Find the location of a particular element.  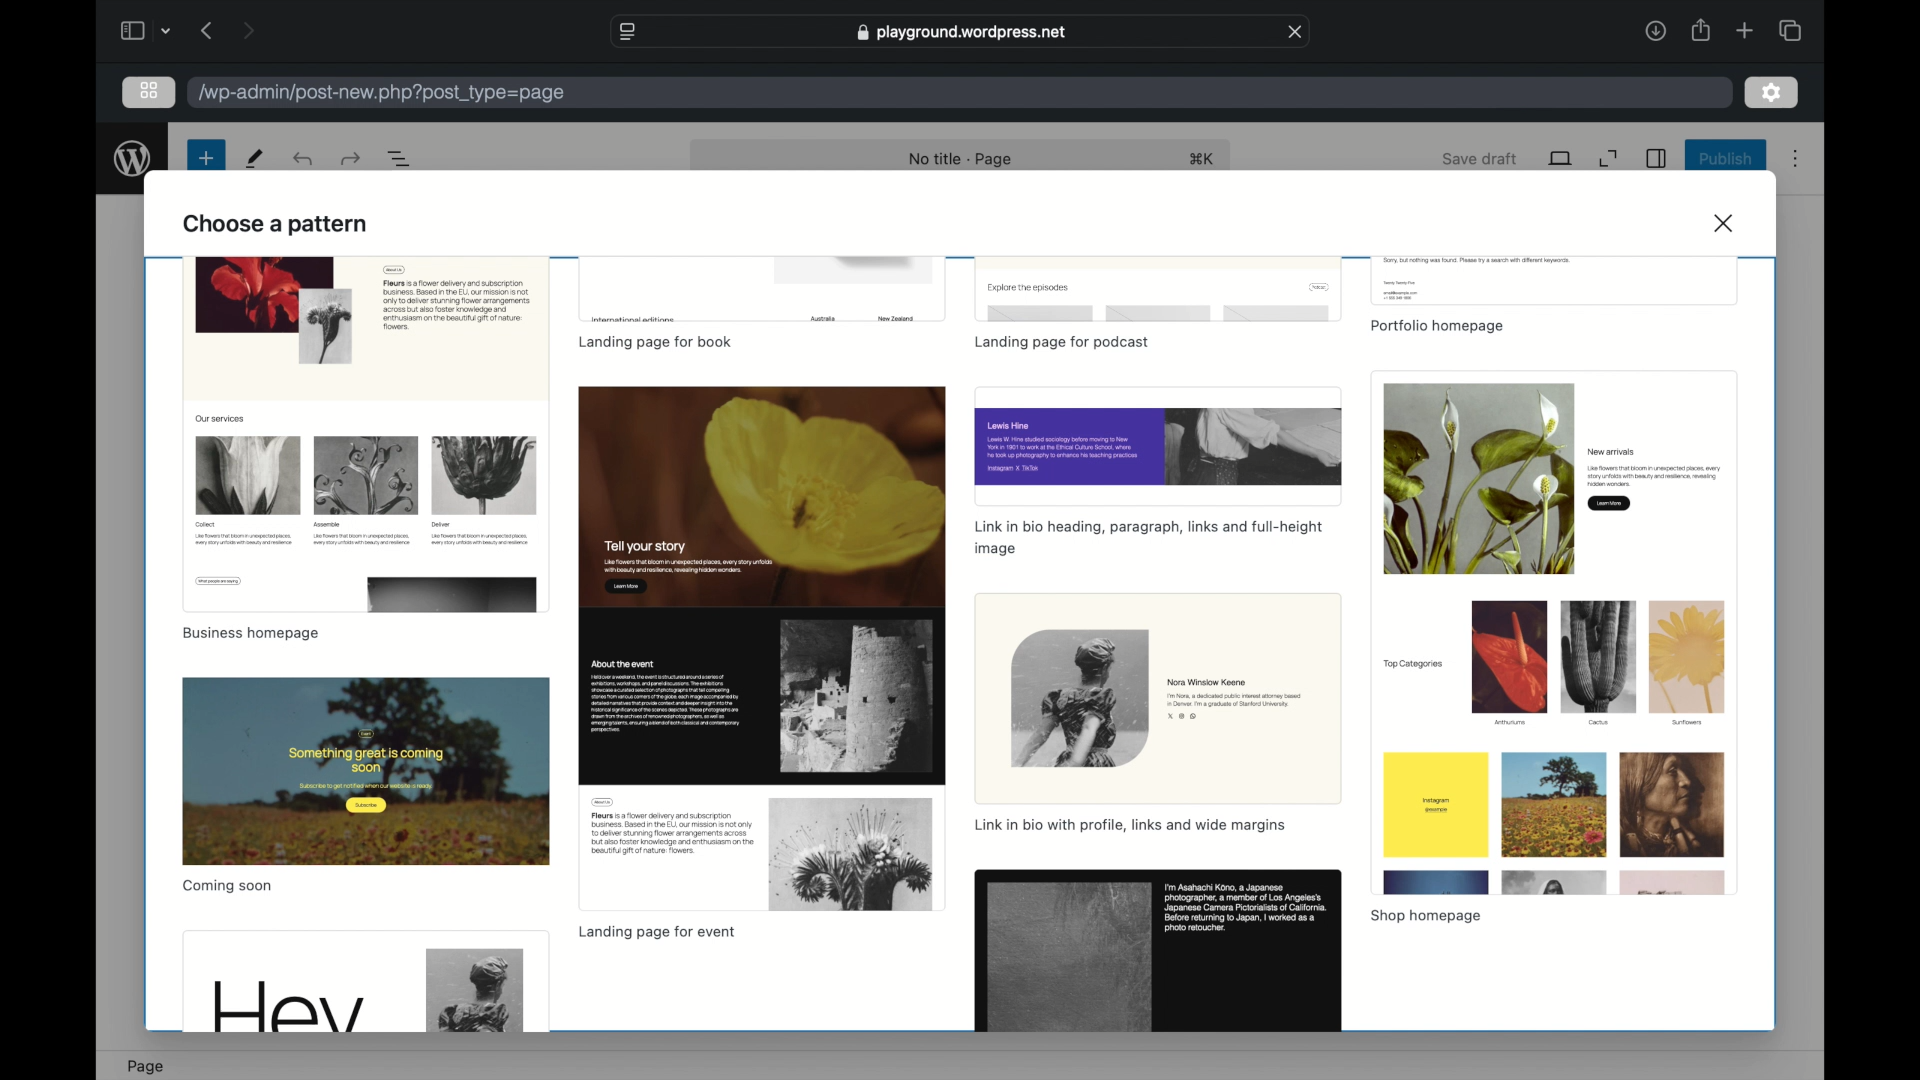

choose a pattern is located at coordinates (276, 224).